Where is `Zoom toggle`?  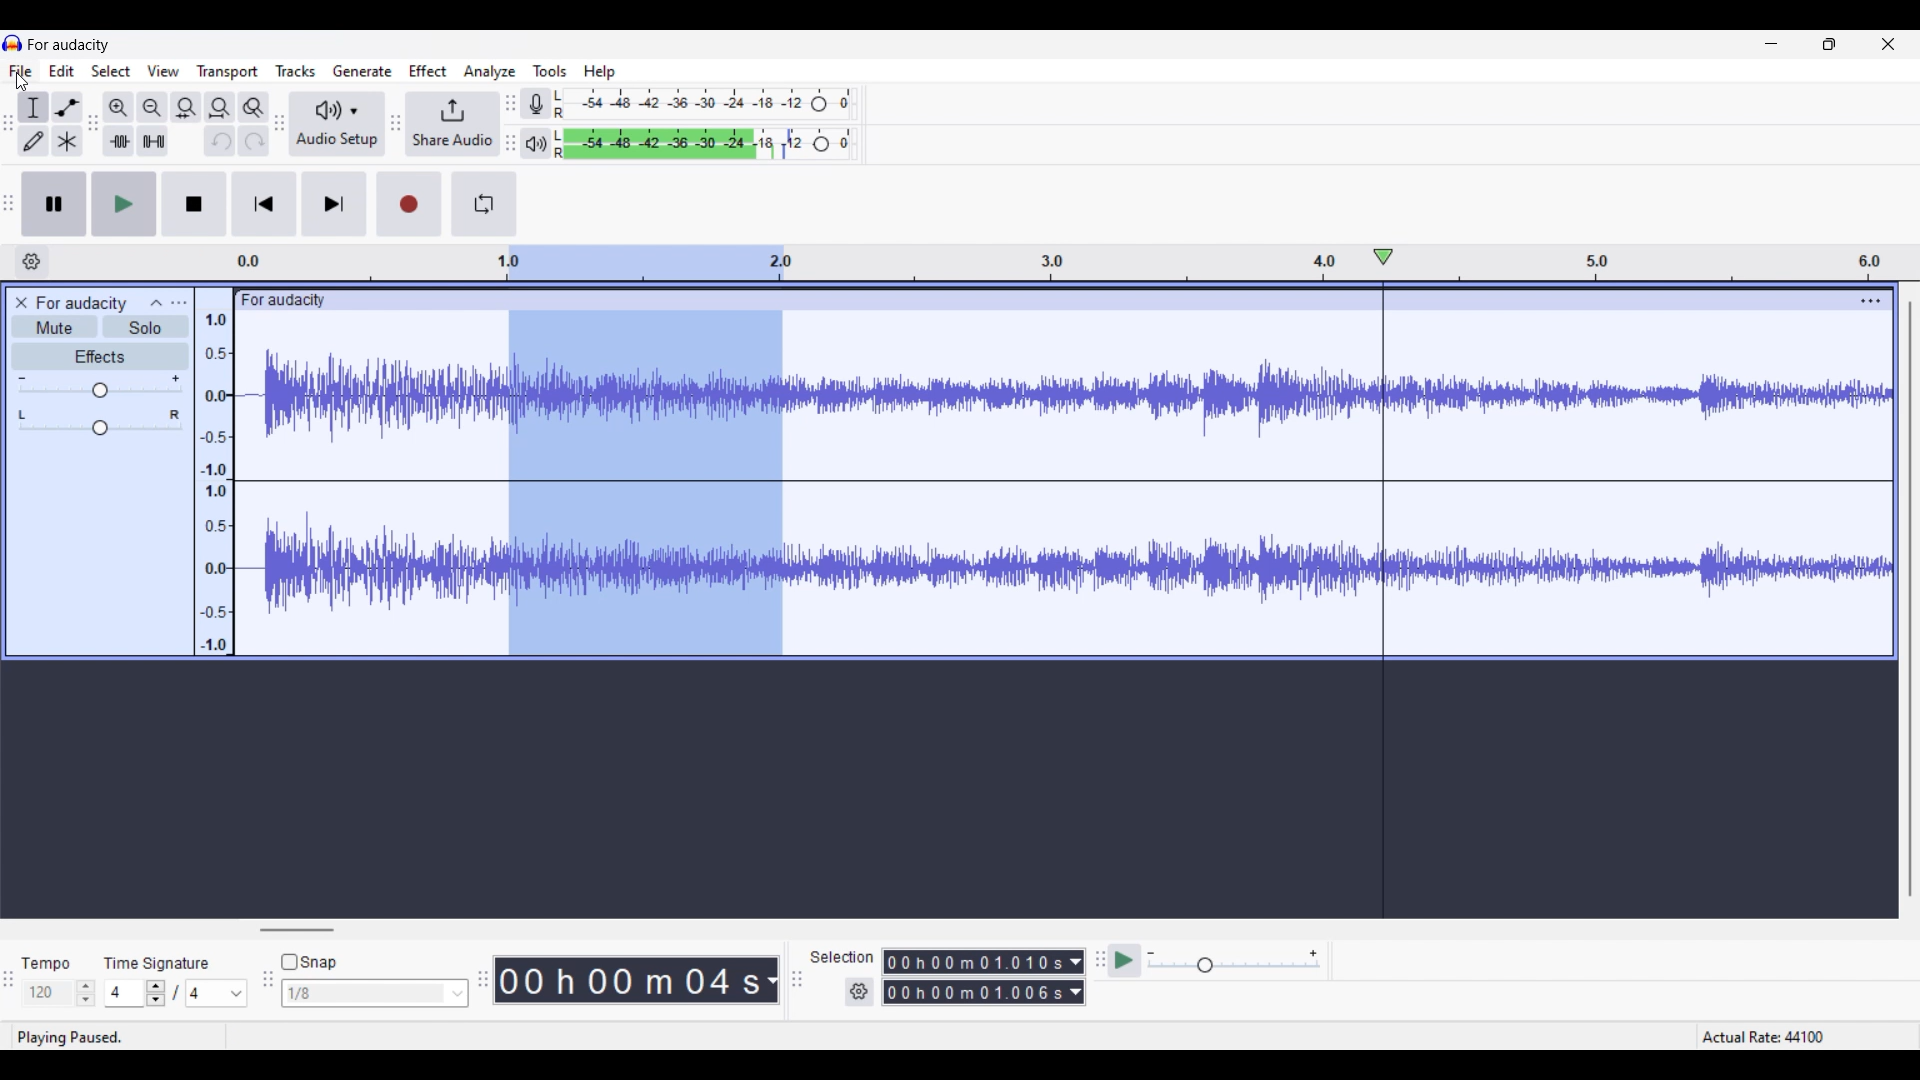 Zoom toggle is located at coordinates (254, 108).